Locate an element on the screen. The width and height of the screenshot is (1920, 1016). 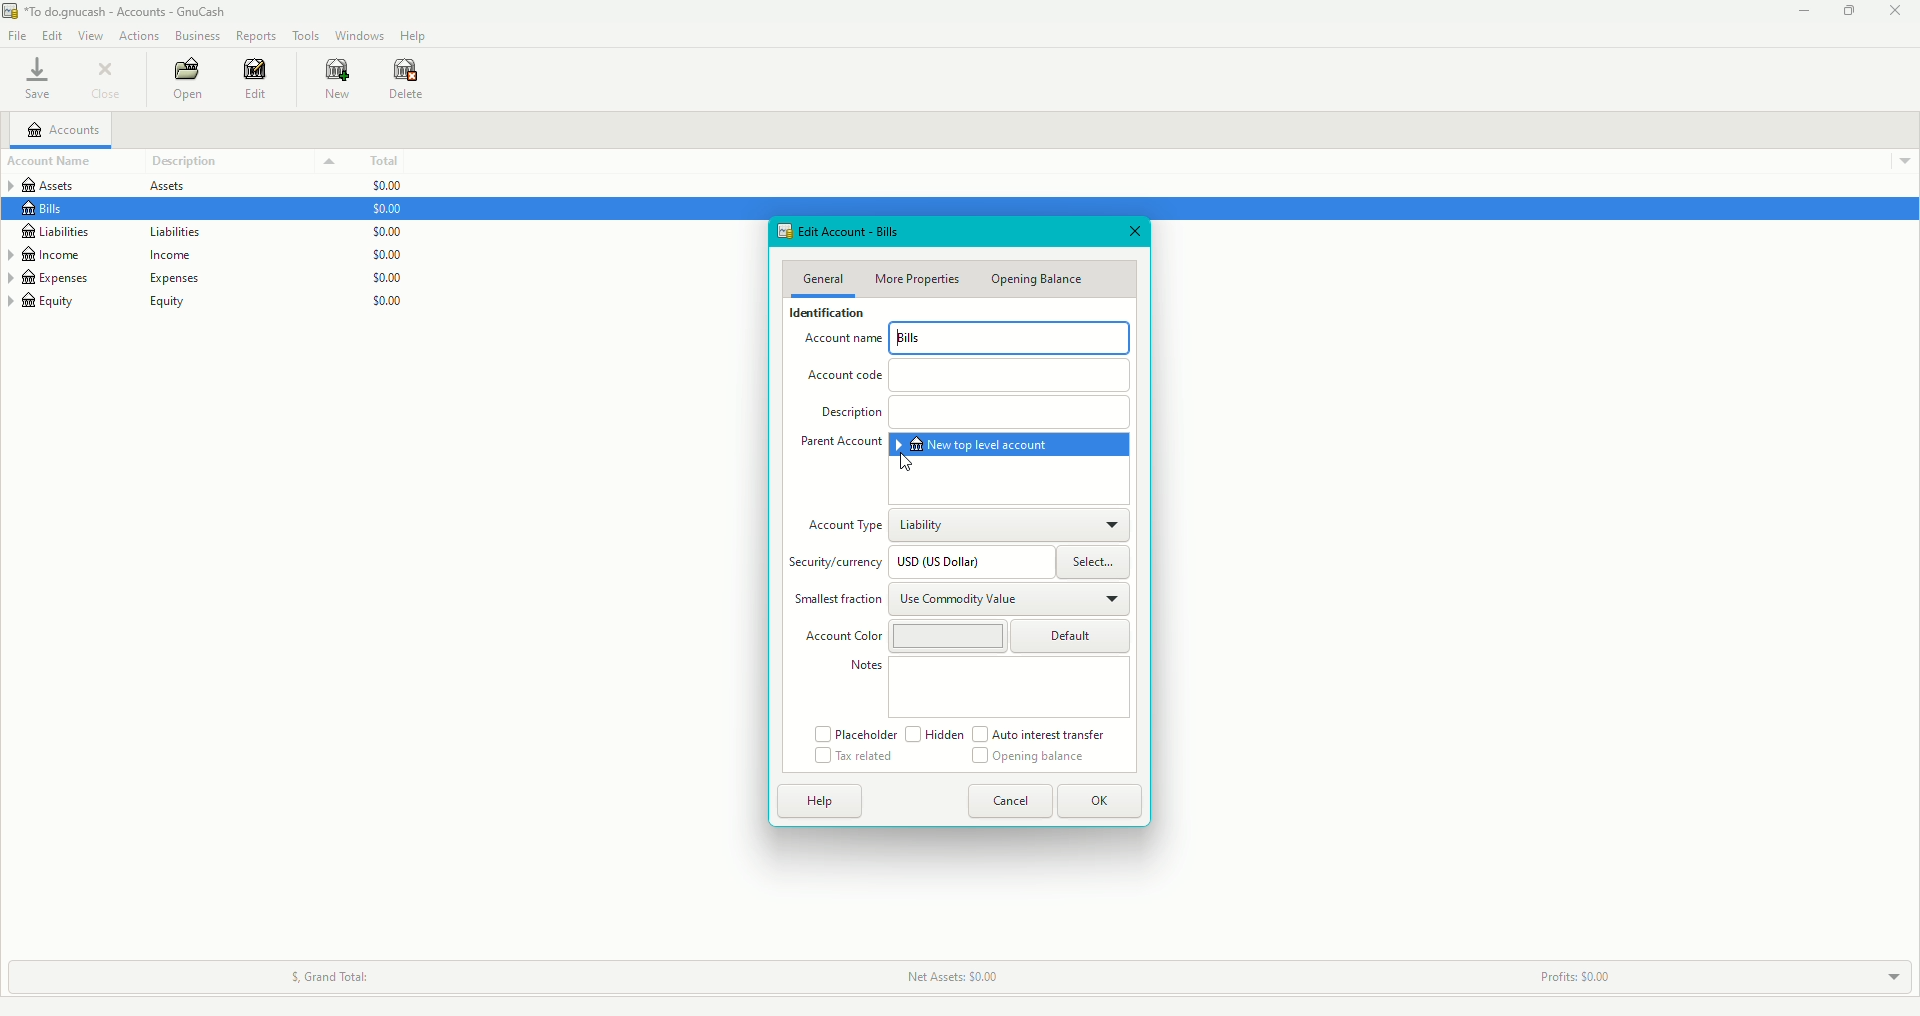
Auto interest transfer is located at coordinates (1045, 734).